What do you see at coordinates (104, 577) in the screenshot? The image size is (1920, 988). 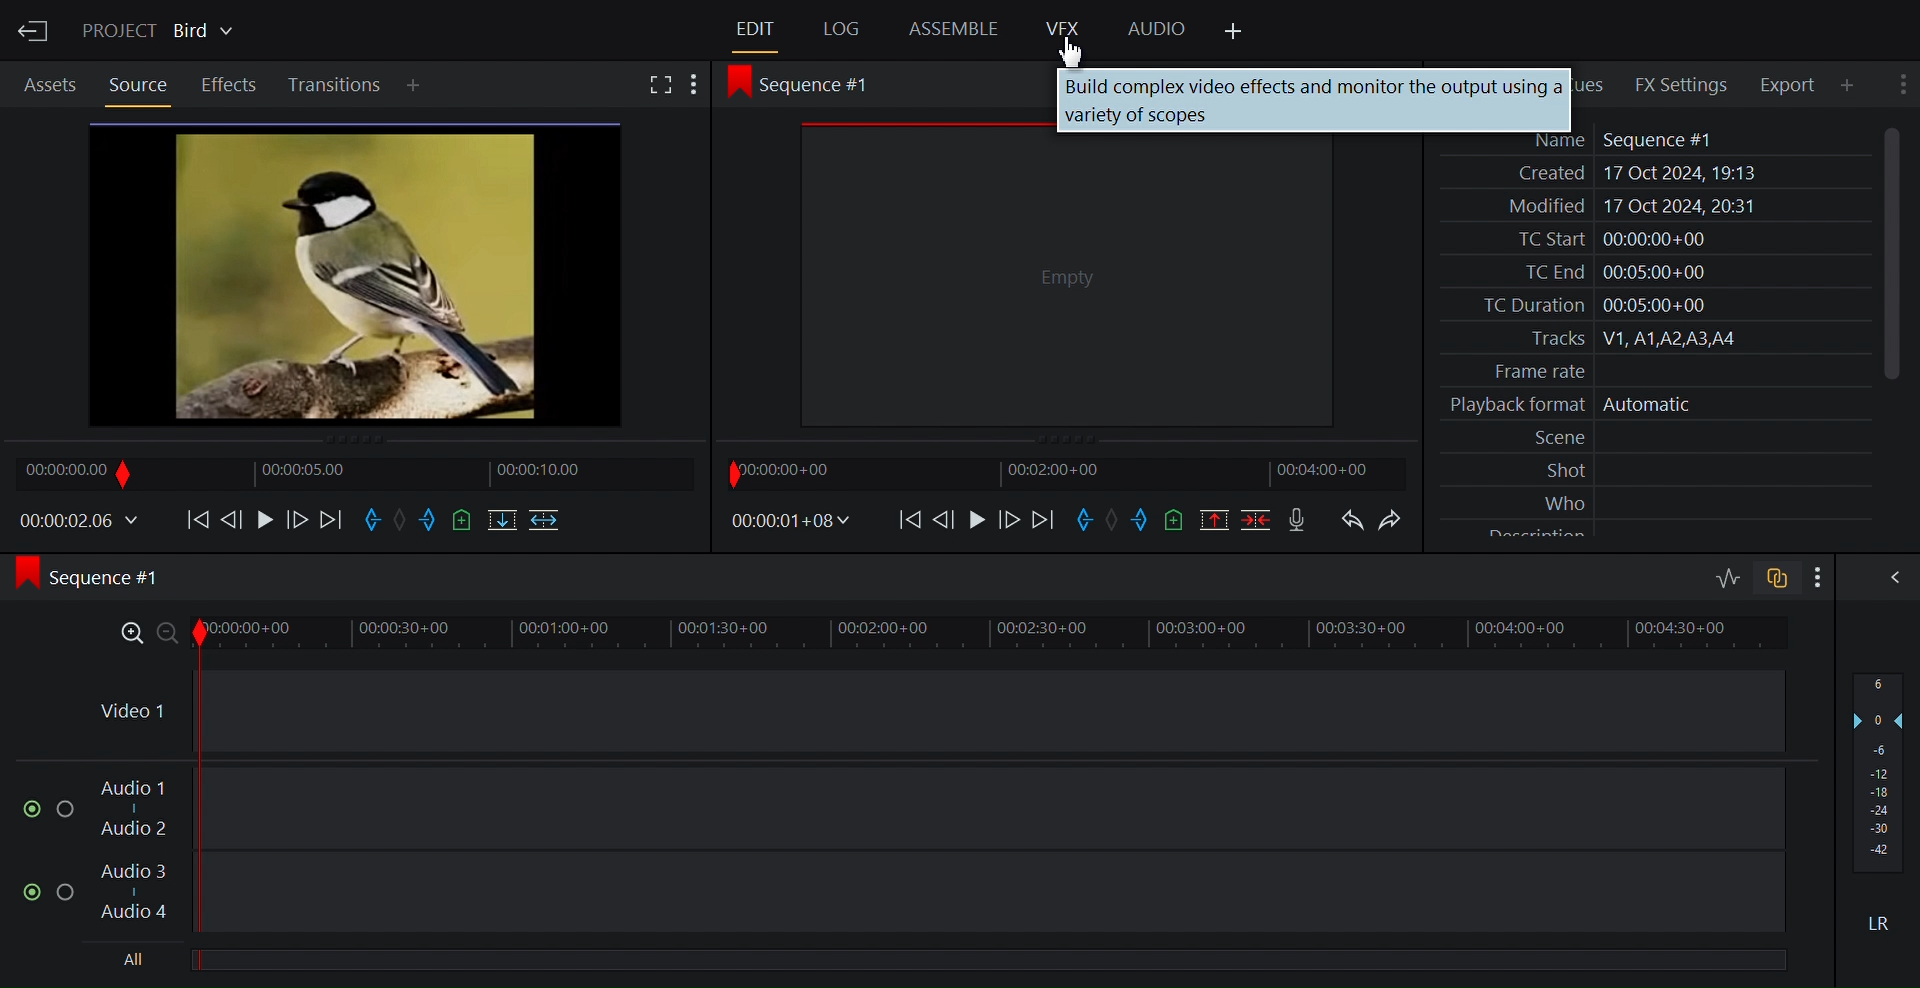 I see `Sequence 1` at bounding box center [104, 577].